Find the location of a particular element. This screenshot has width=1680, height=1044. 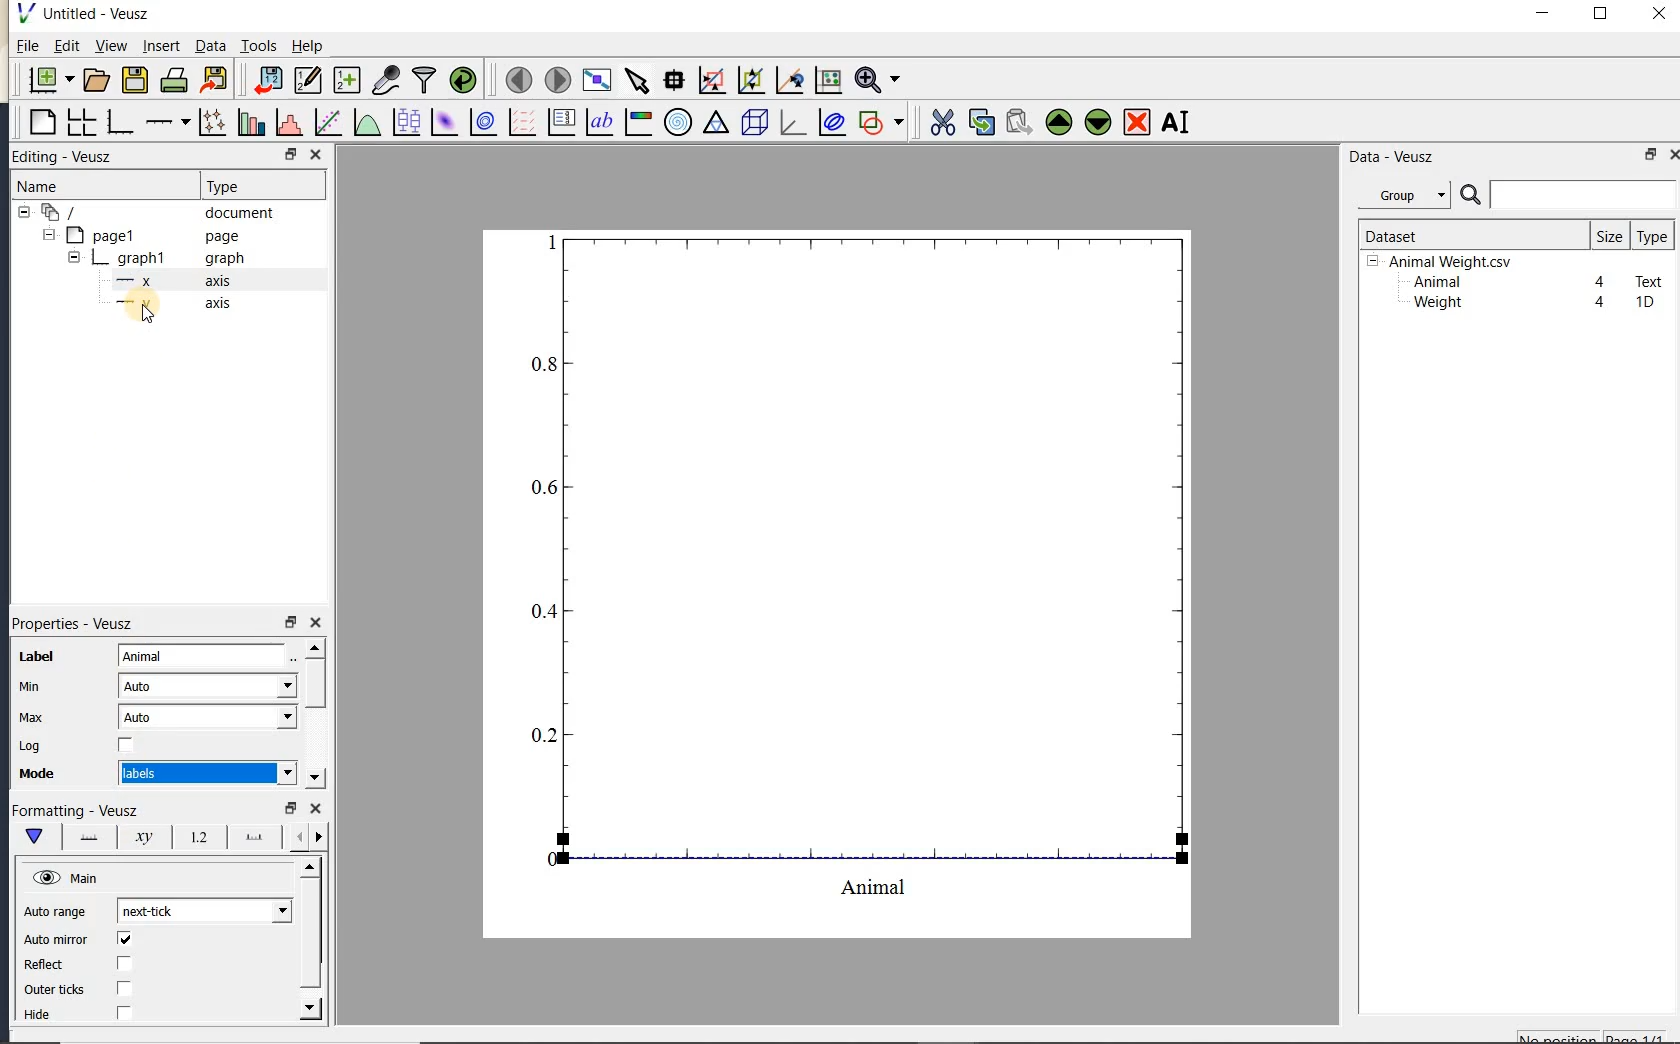

Text is located at coordinates (1650, 279).